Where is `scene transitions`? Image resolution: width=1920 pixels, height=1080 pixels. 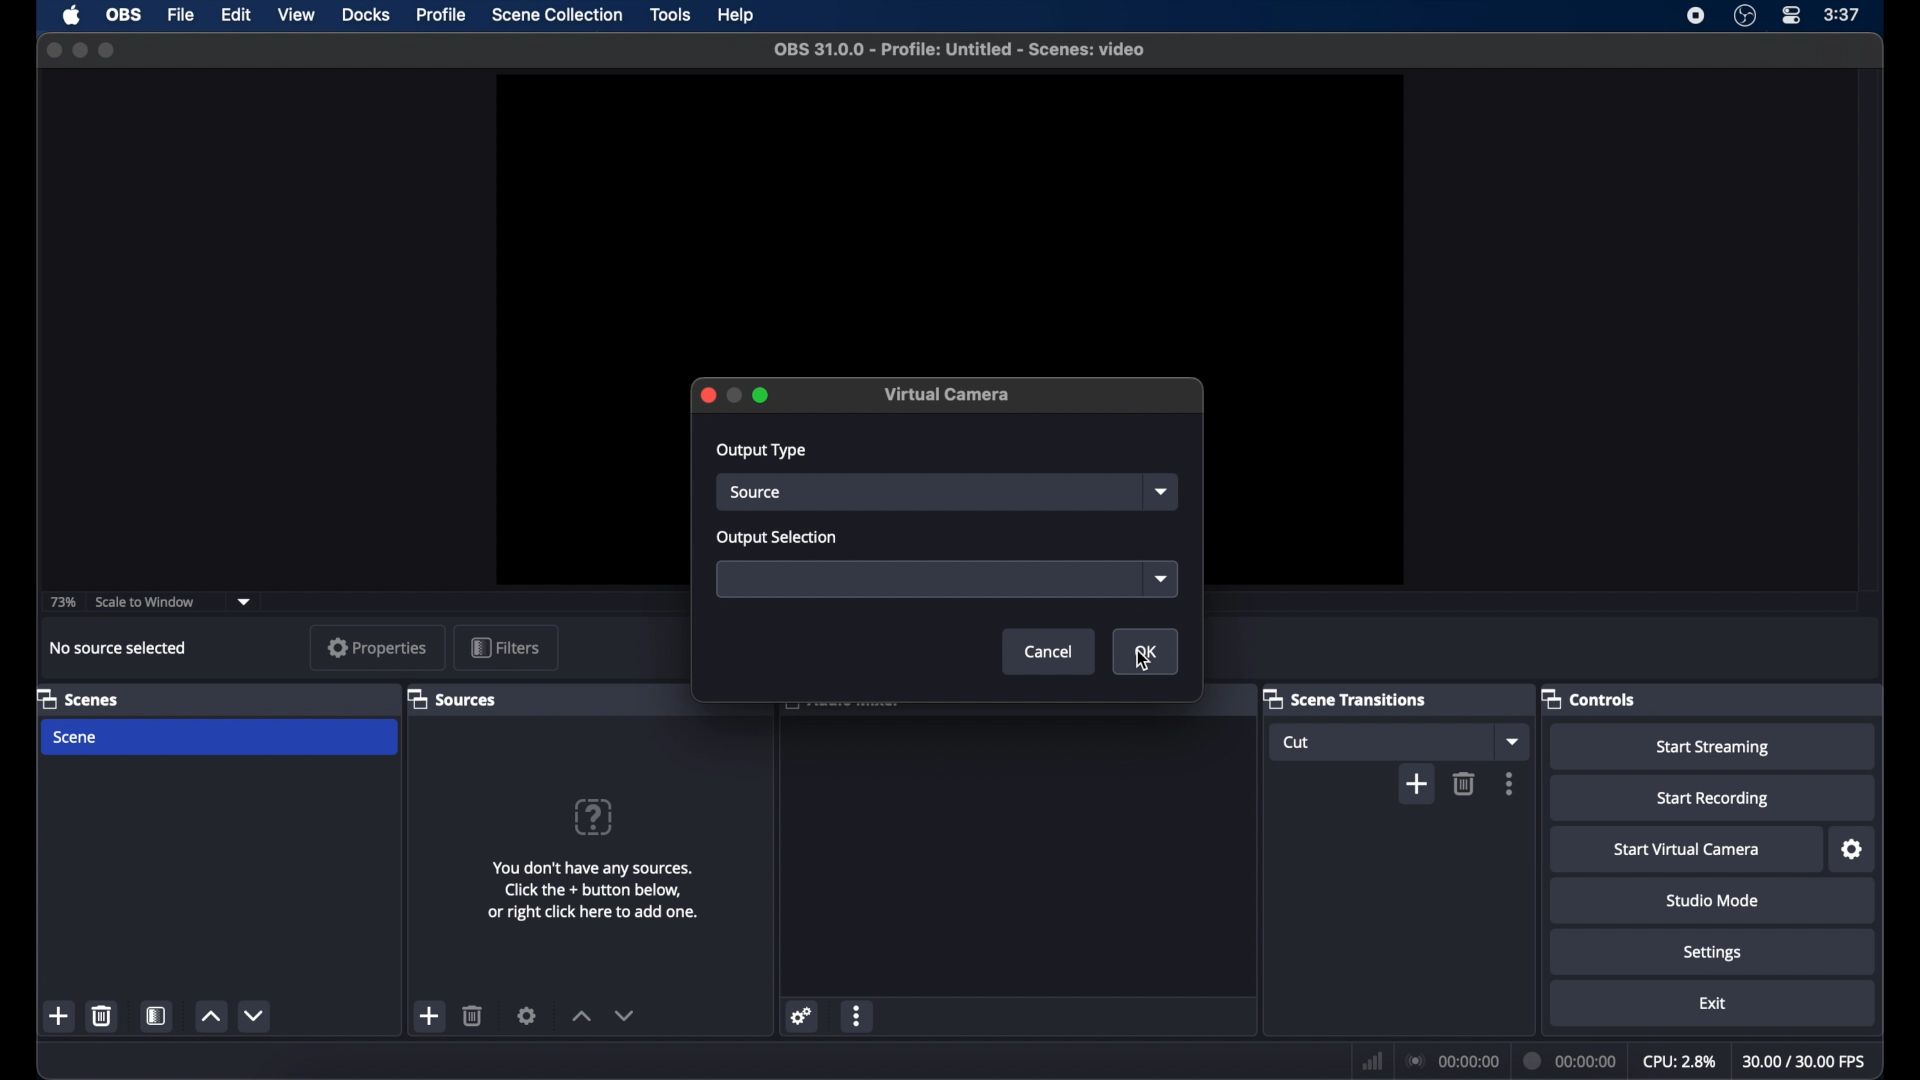 scene transitions is located at coordinates (1346, 698).